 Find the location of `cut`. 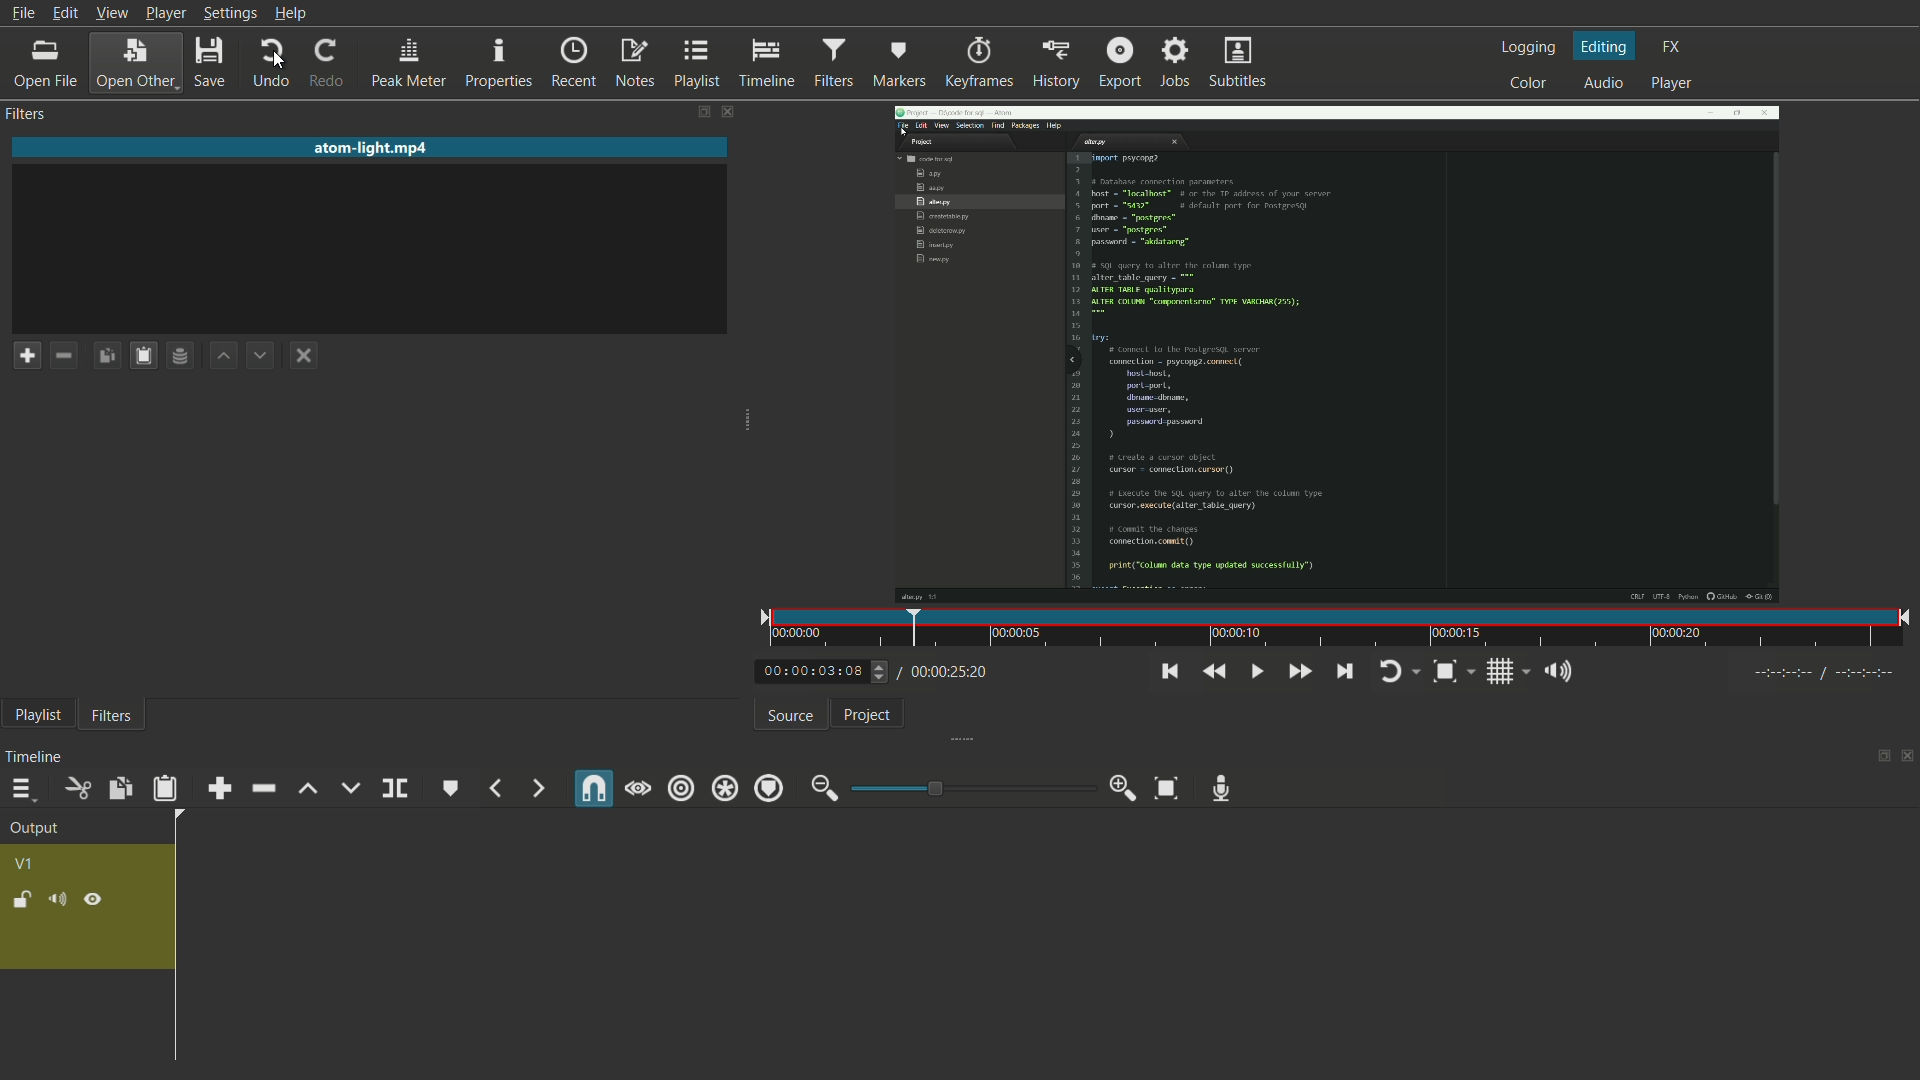

cut is located at coordinates (79, 789).